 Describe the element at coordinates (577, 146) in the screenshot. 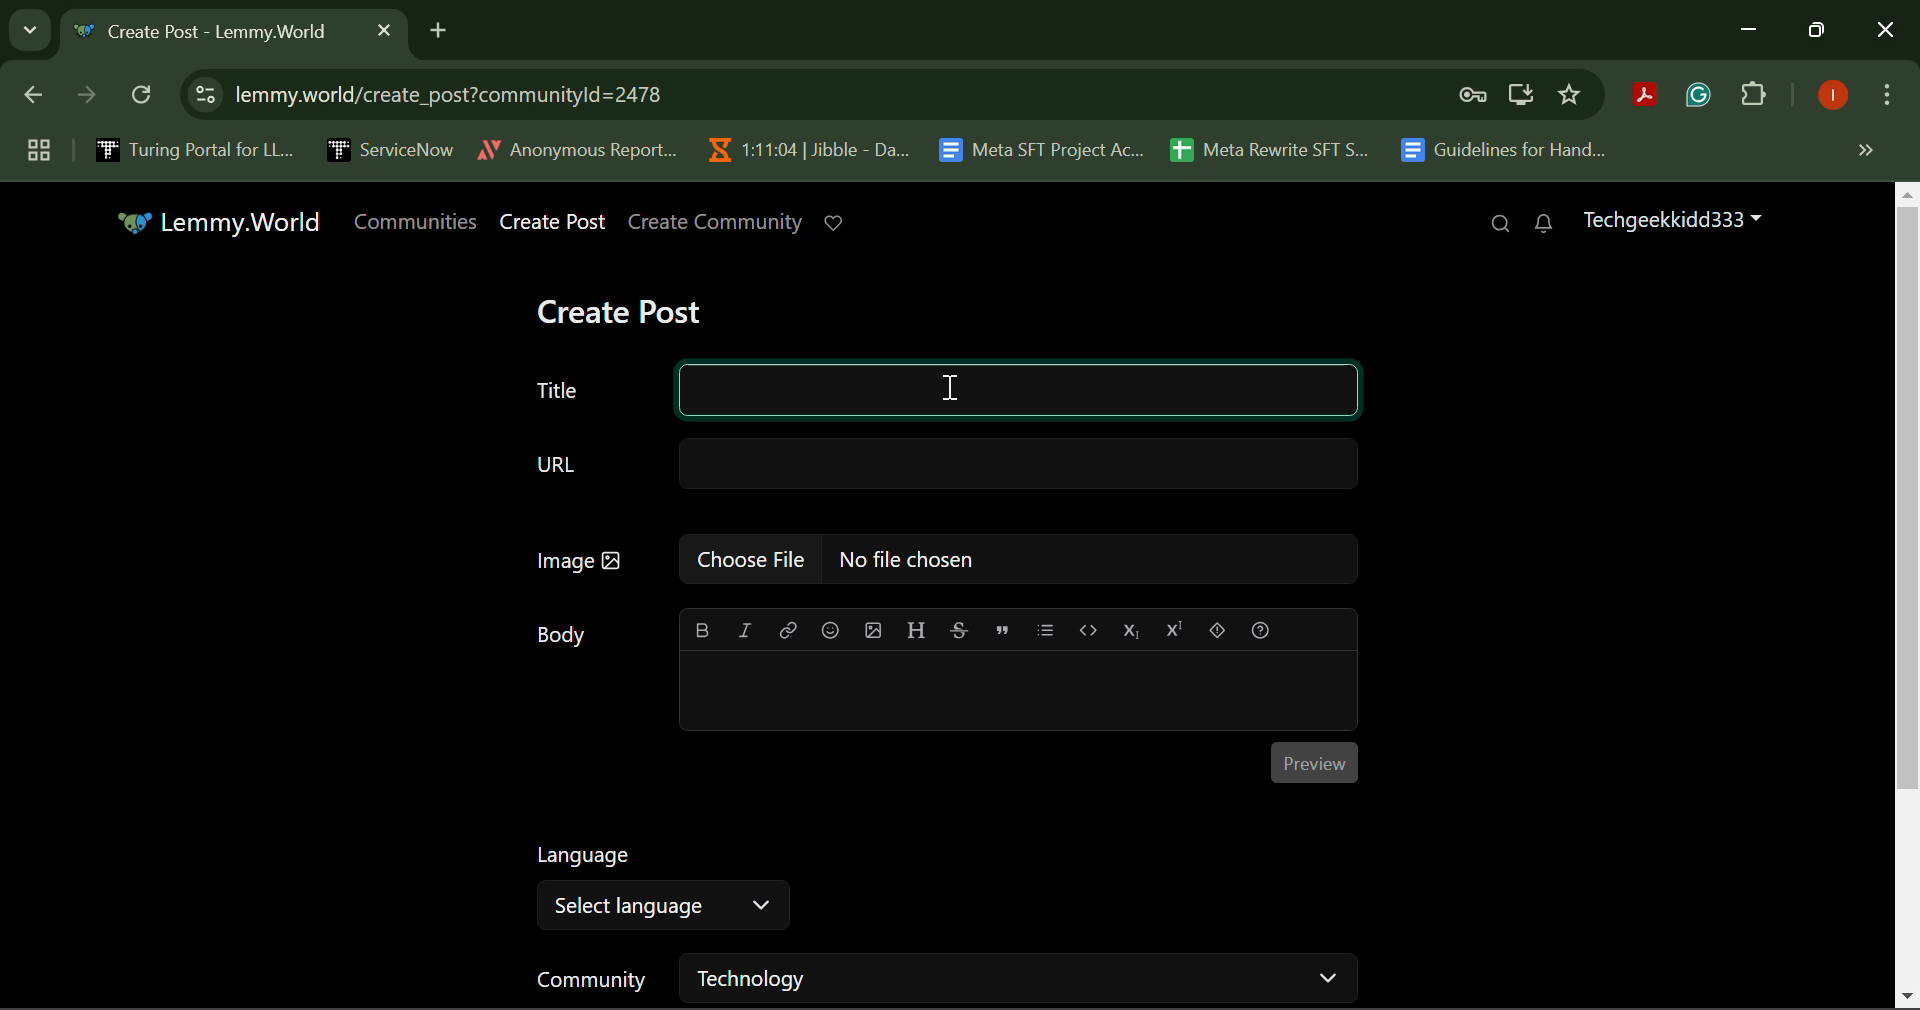

I see `Anonymous Report` at that location.